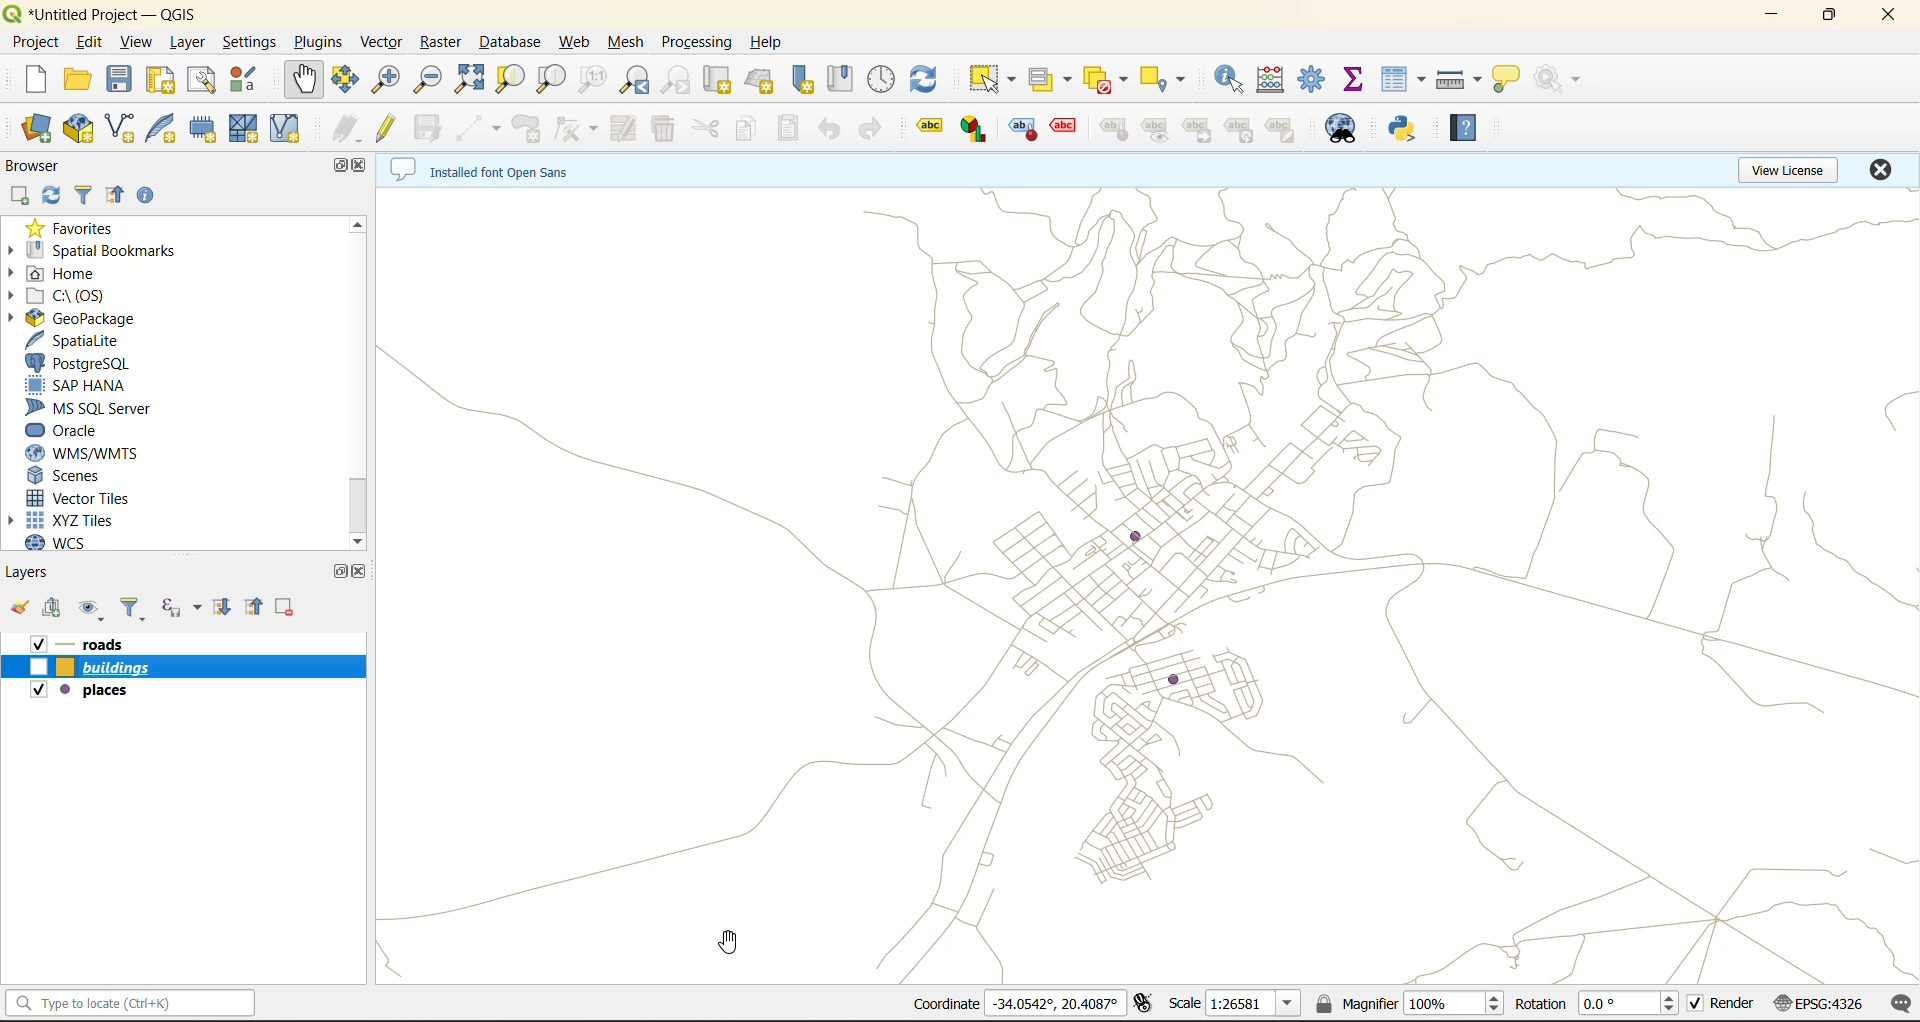 Image resolution: width=1920 pixels, height=1022 pixels. I want to click on deselect value, so click(1105, 79).